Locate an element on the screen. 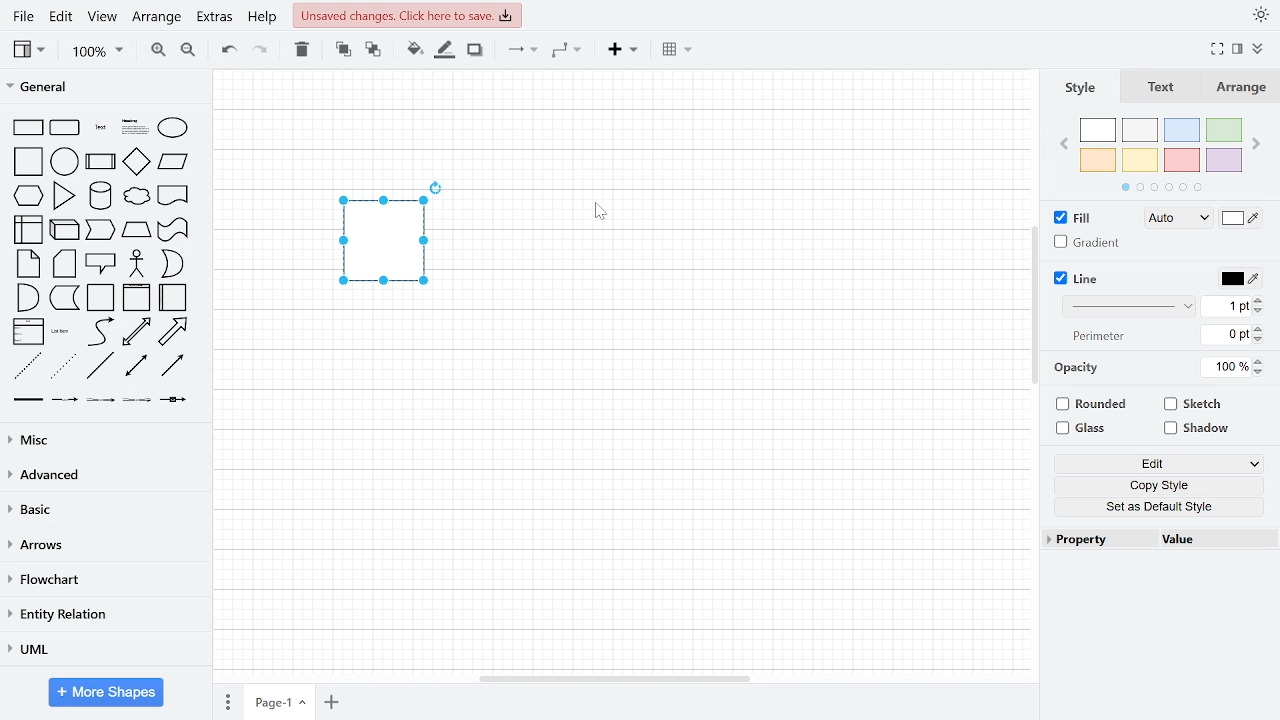 The width and height of the screenshot is (1280, 720). view is located at coordinates (102, 19).